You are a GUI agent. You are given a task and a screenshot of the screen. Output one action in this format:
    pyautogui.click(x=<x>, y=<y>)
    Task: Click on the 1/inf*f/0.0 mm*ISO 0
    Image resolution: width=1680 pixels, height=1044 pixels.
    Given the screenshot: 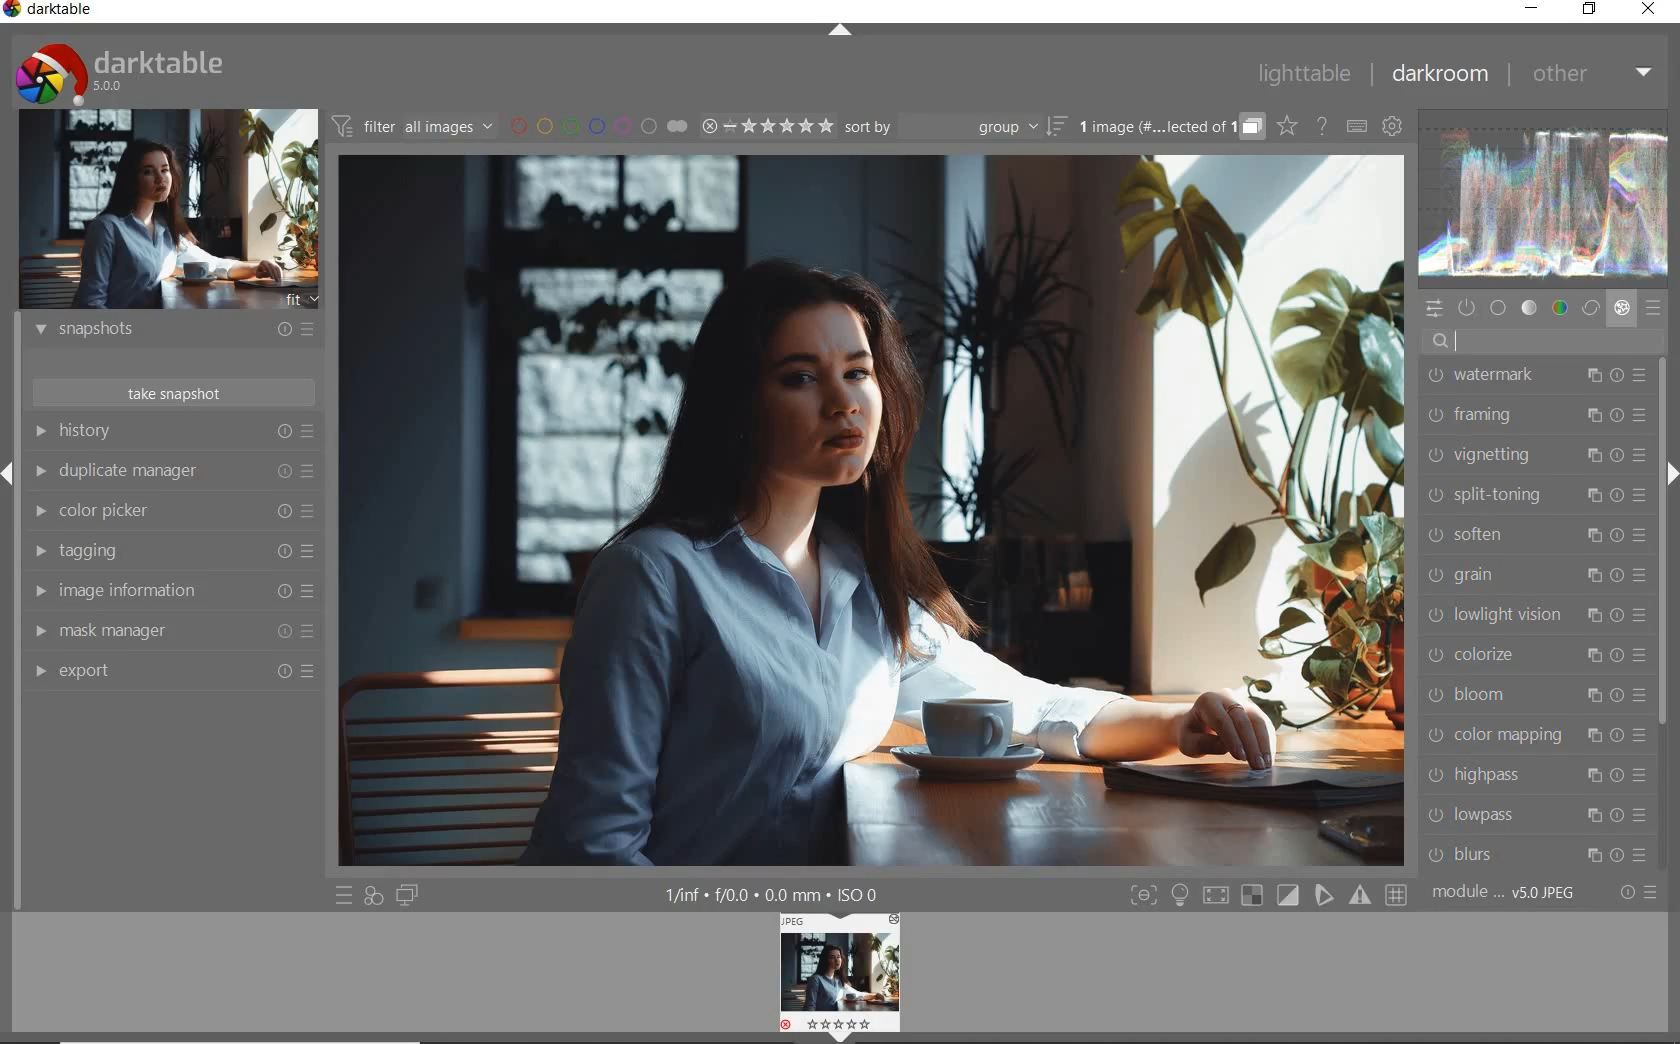 What is the action you would take?
    pyautogui.click(x=774, y=894)
    